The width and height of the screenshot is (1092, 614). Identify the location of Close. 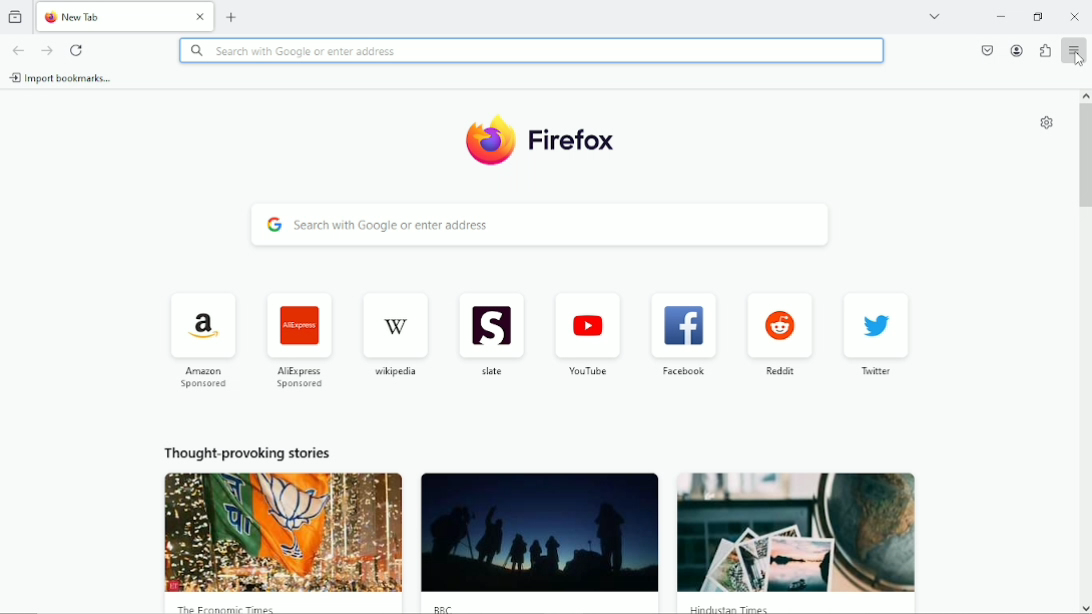
(1074, 16).